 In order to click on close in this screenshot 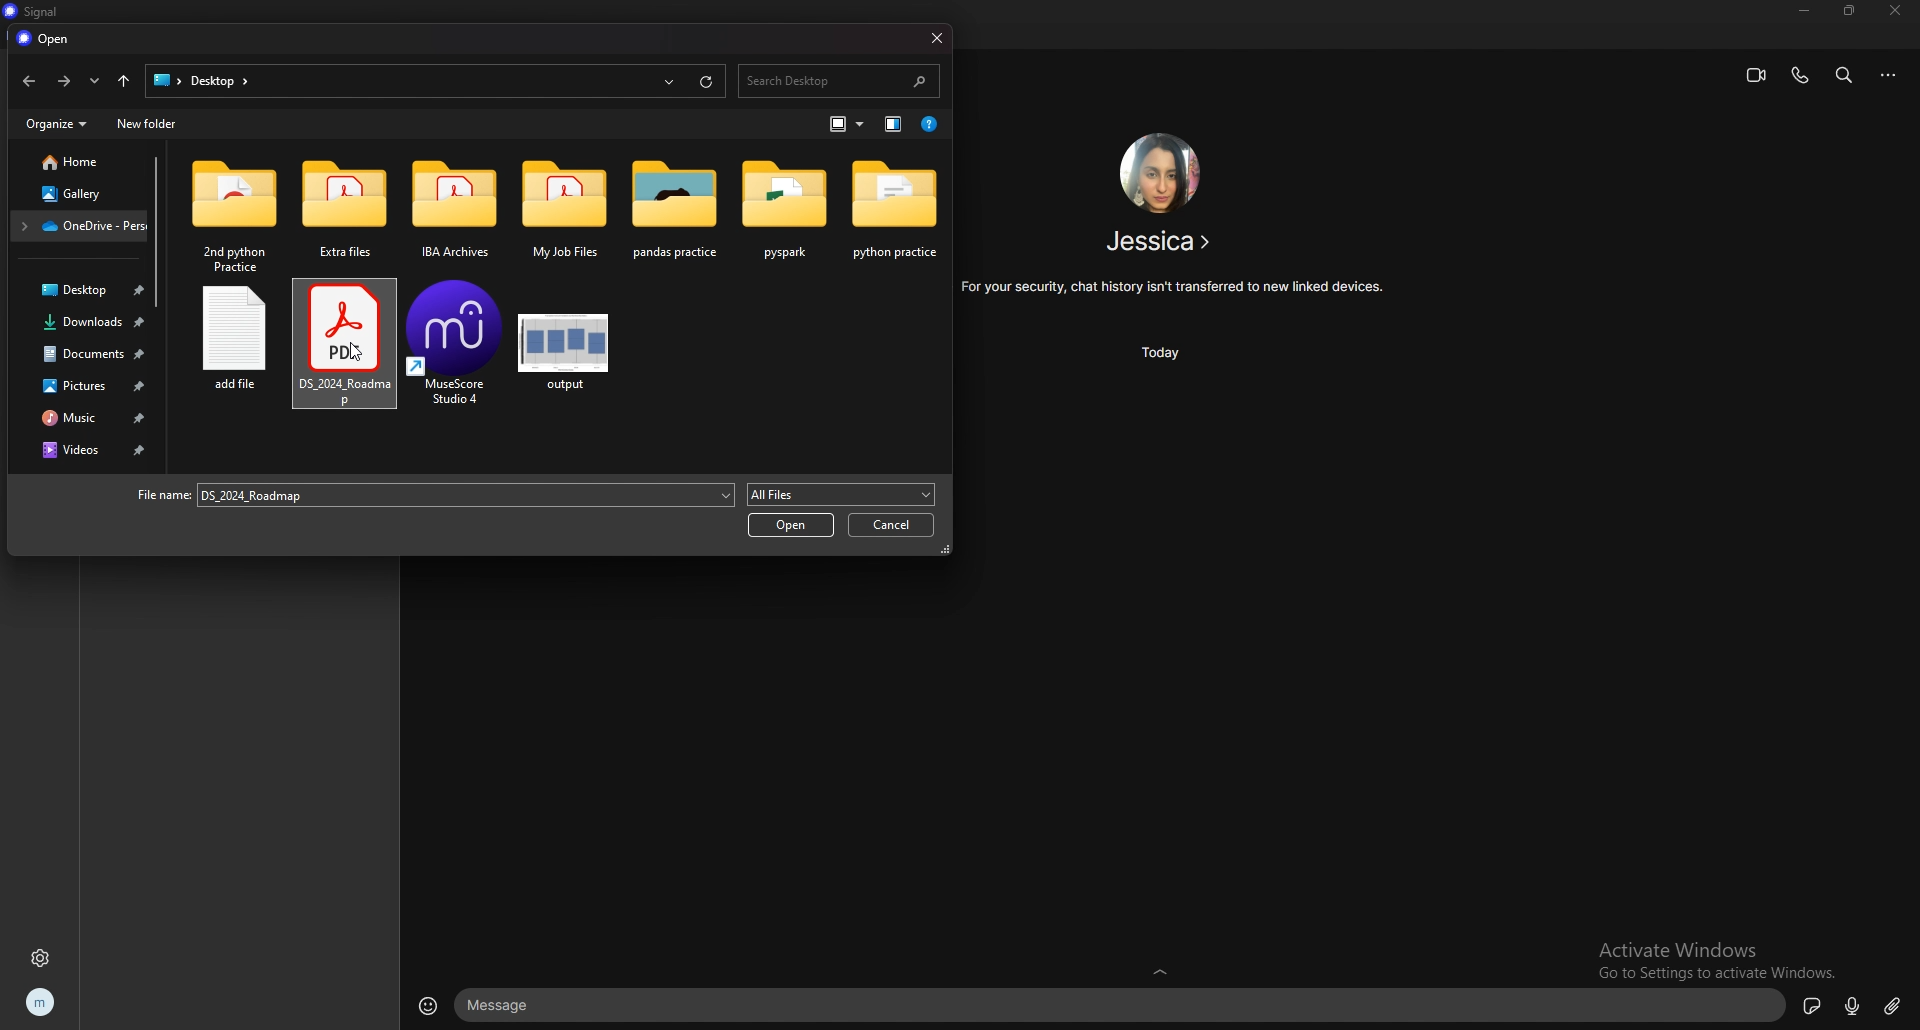, I will do `click(1897, 11)`.